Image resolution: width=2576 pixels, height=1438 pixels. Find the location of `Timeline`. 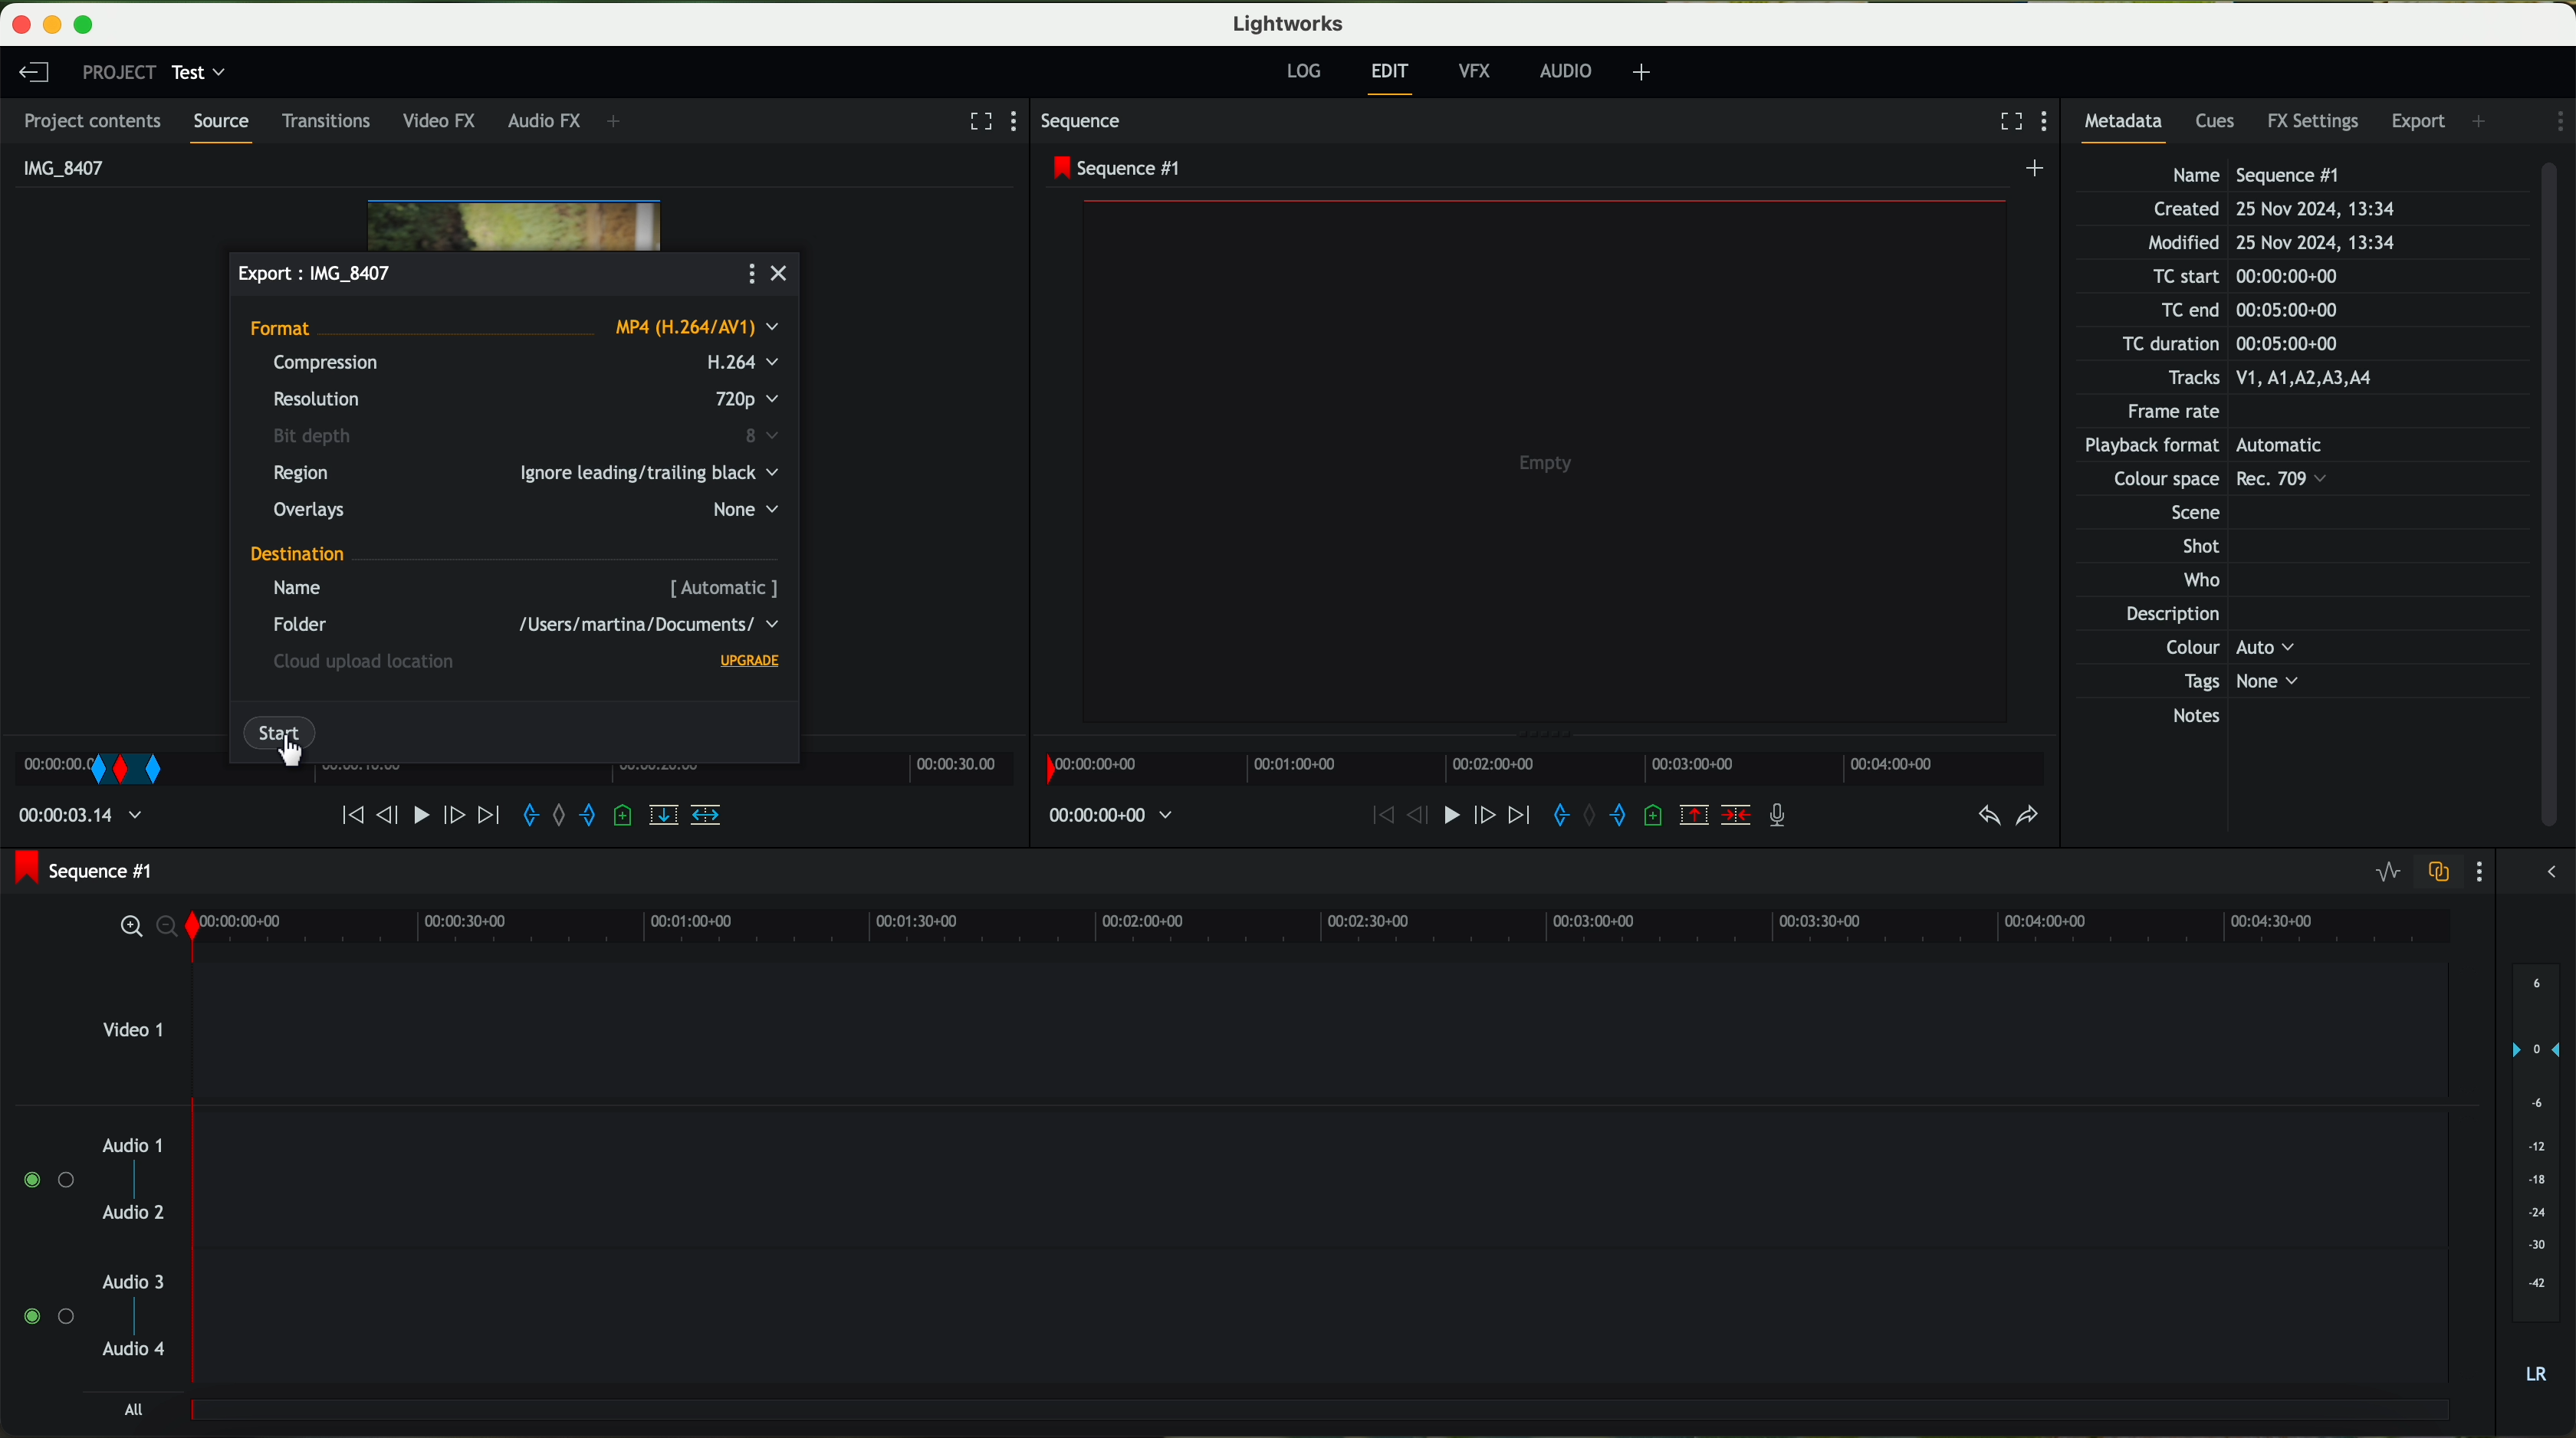

Timeline is located at coordinates (618, 772).